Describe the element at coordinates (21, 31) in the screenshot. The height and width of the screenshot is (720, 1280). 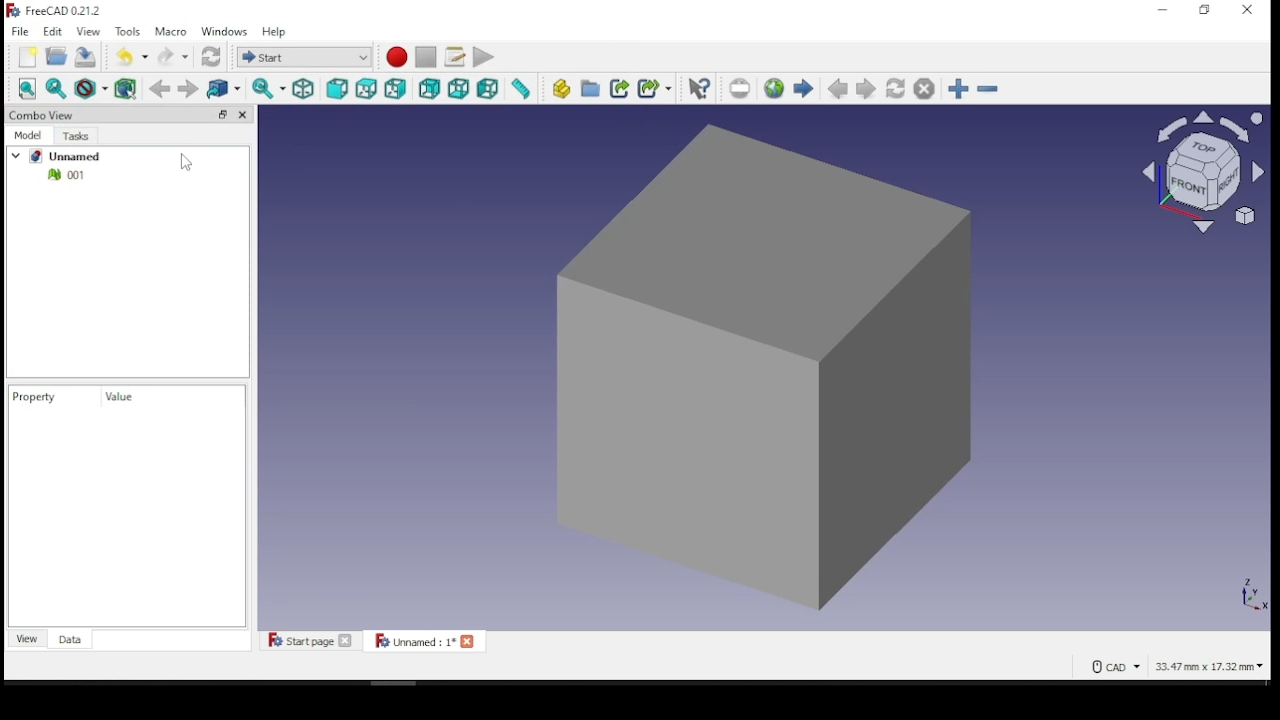
I see `File` at that location.